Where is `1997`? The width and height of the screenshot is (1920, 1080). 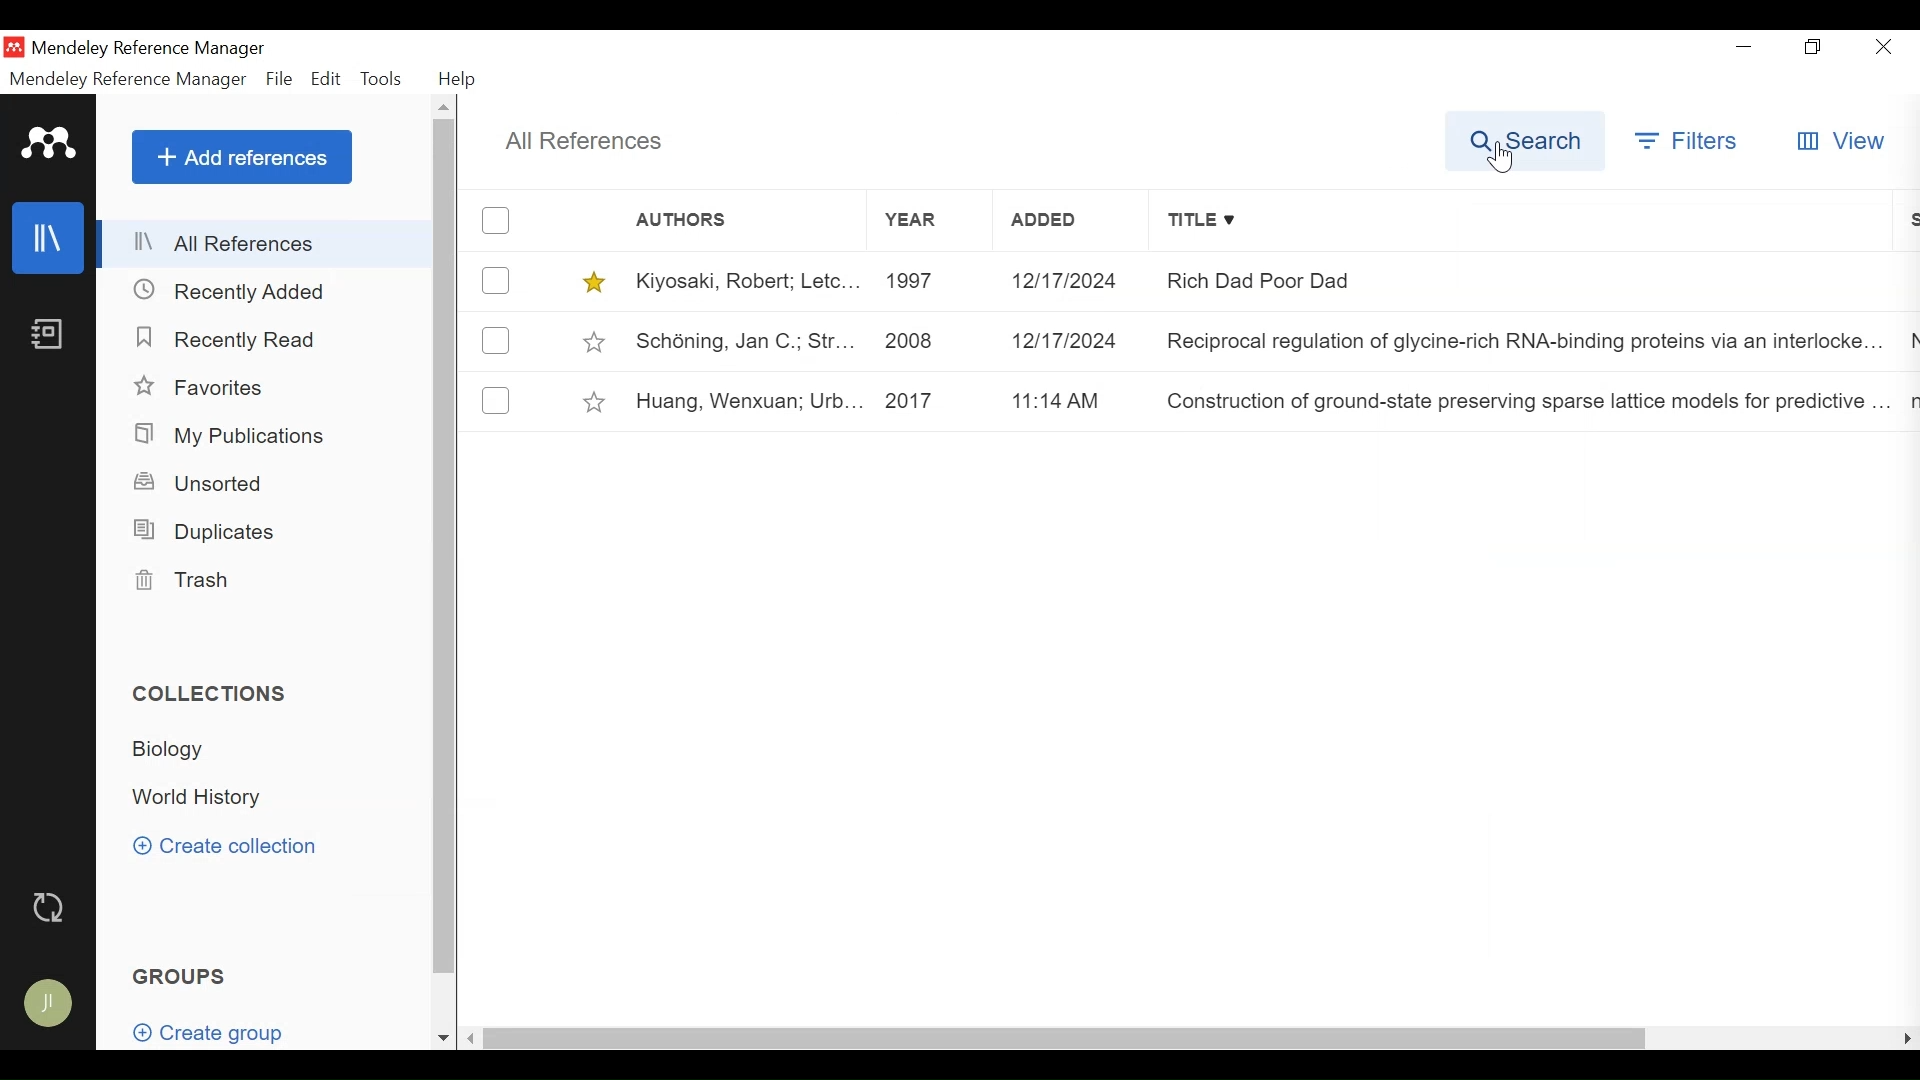
1997 is located at coordinates (925, 281).